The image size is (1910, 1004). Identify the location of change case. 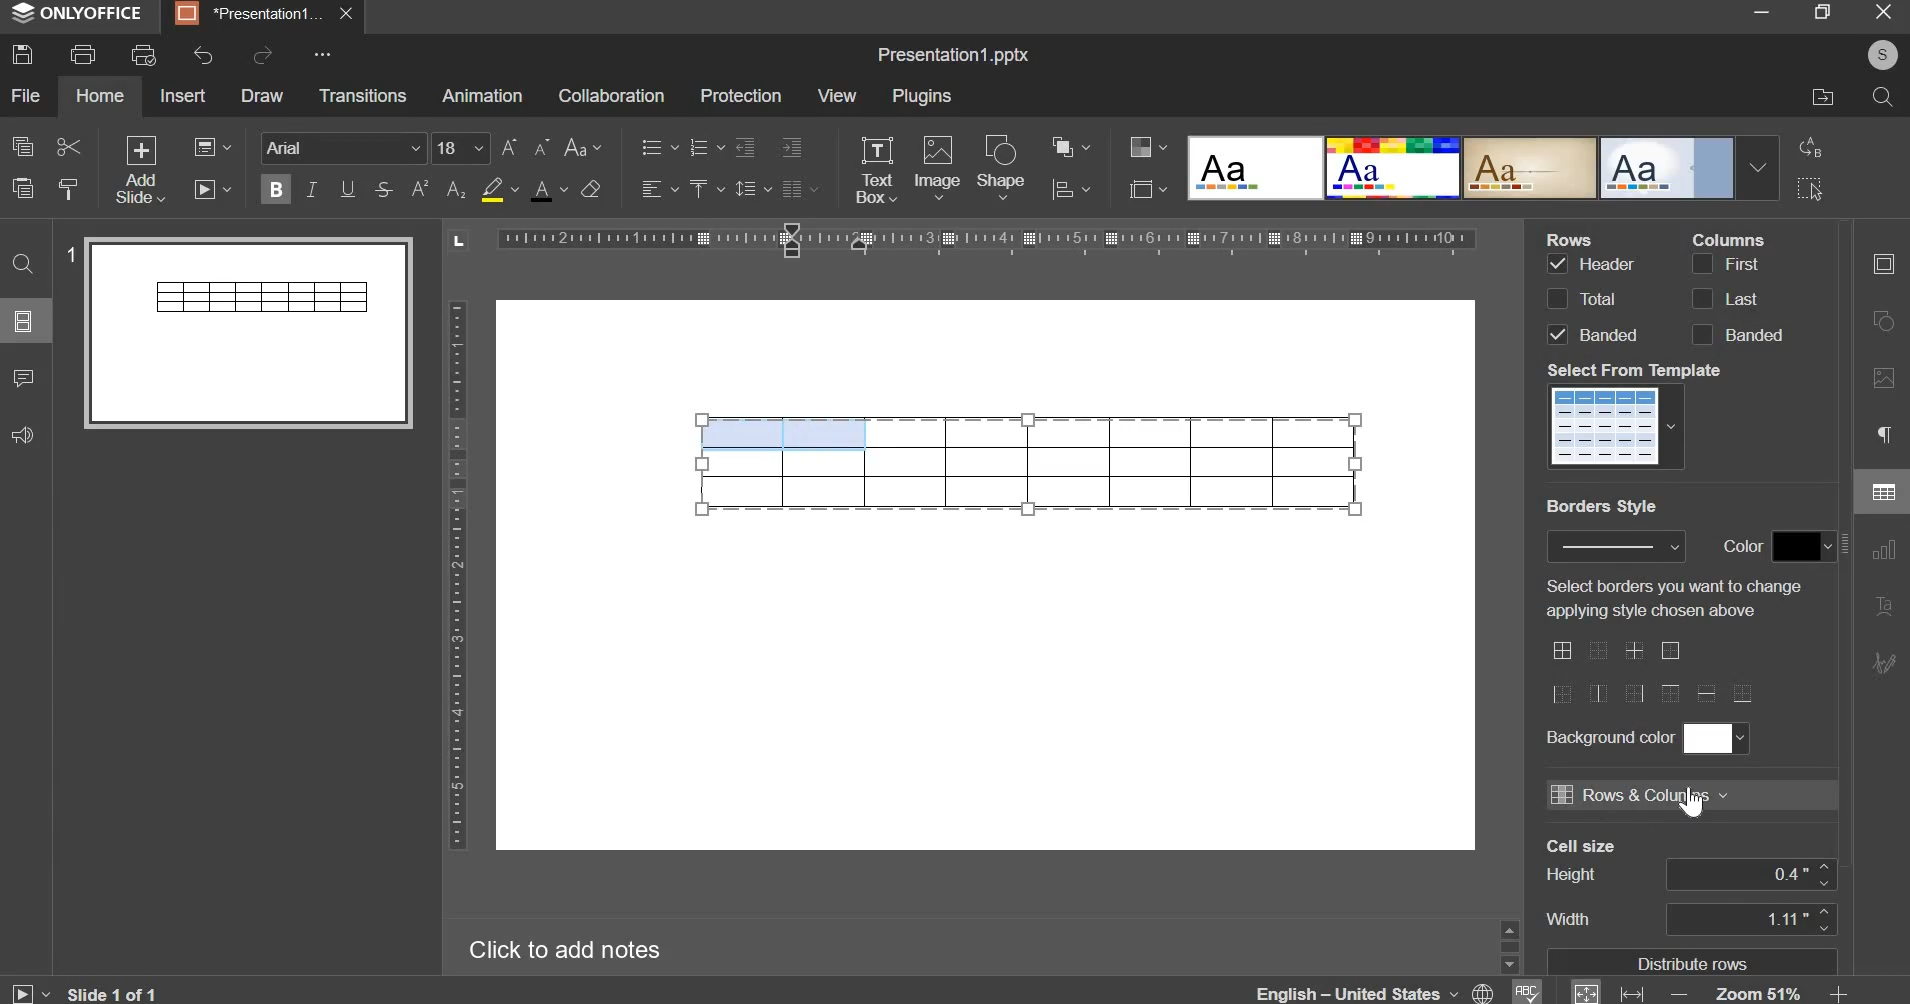
(582, 148).